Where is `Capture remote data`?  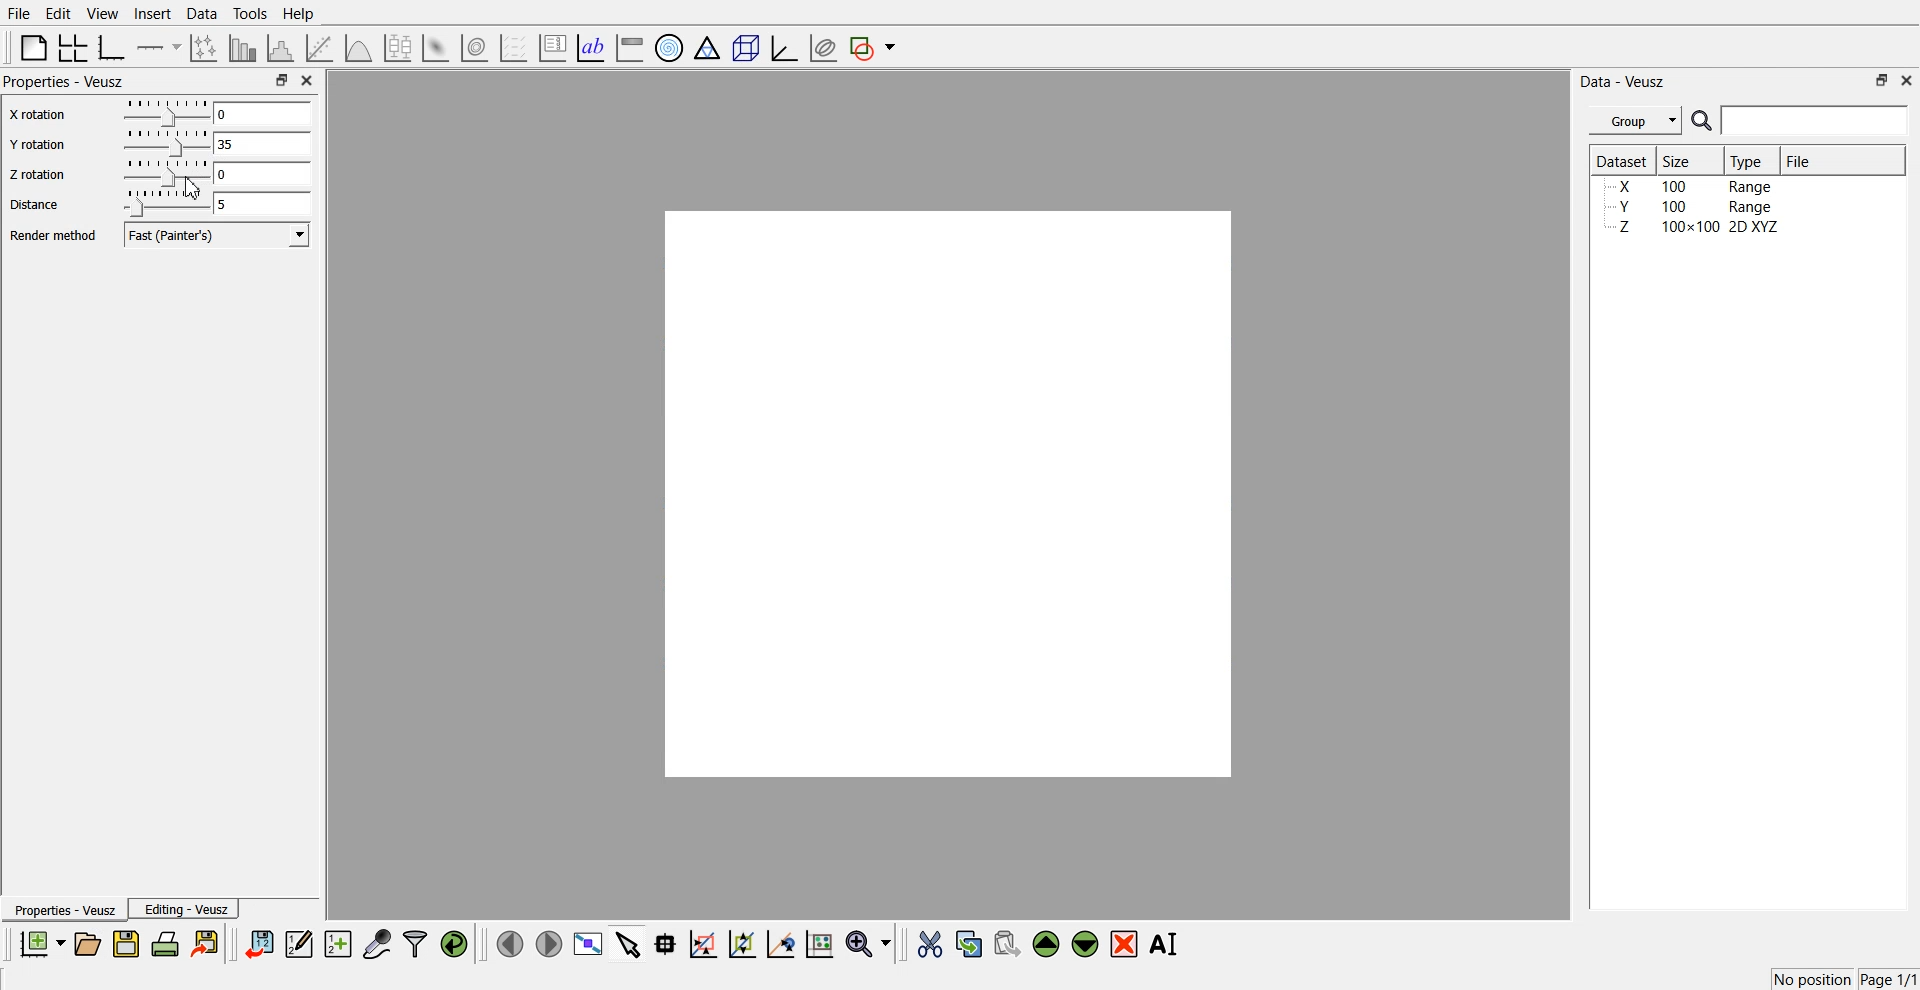 Capture remote data is located at coordinates (377, 943).